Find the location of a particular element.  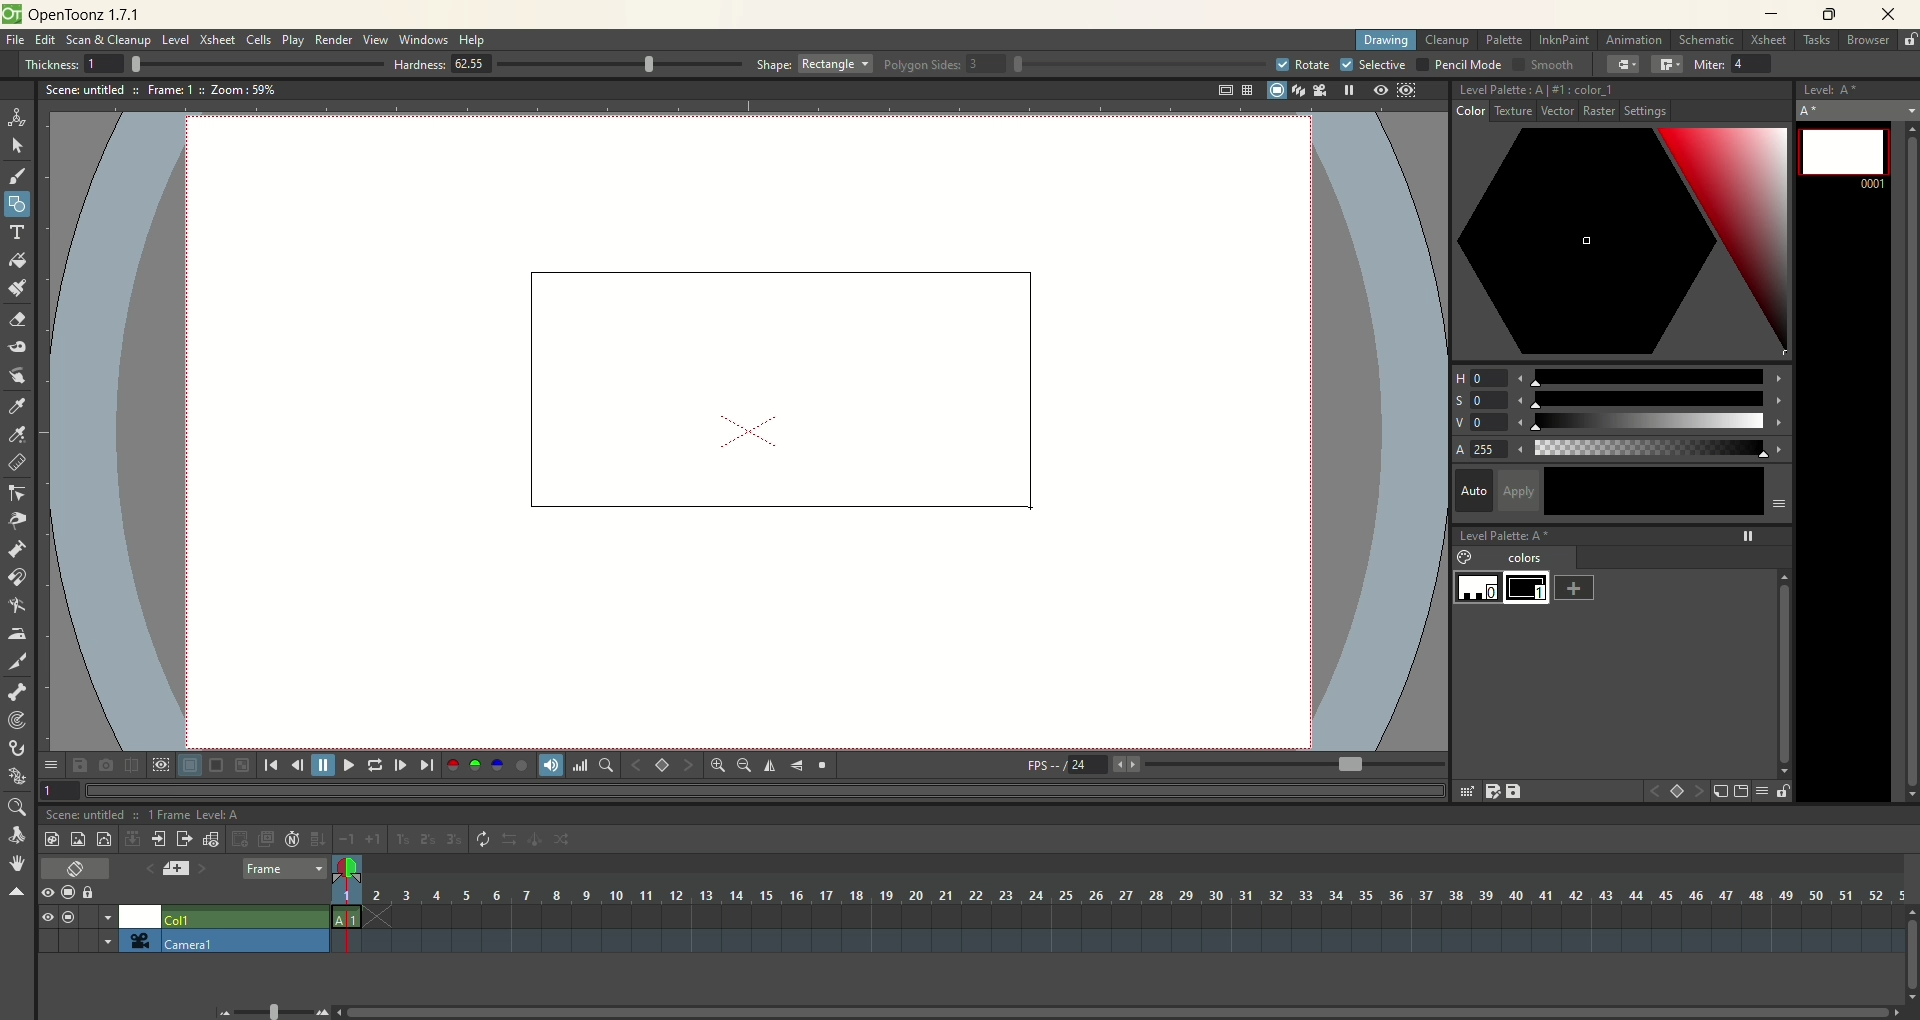

RGB picker is located at coordinates (19, 435).